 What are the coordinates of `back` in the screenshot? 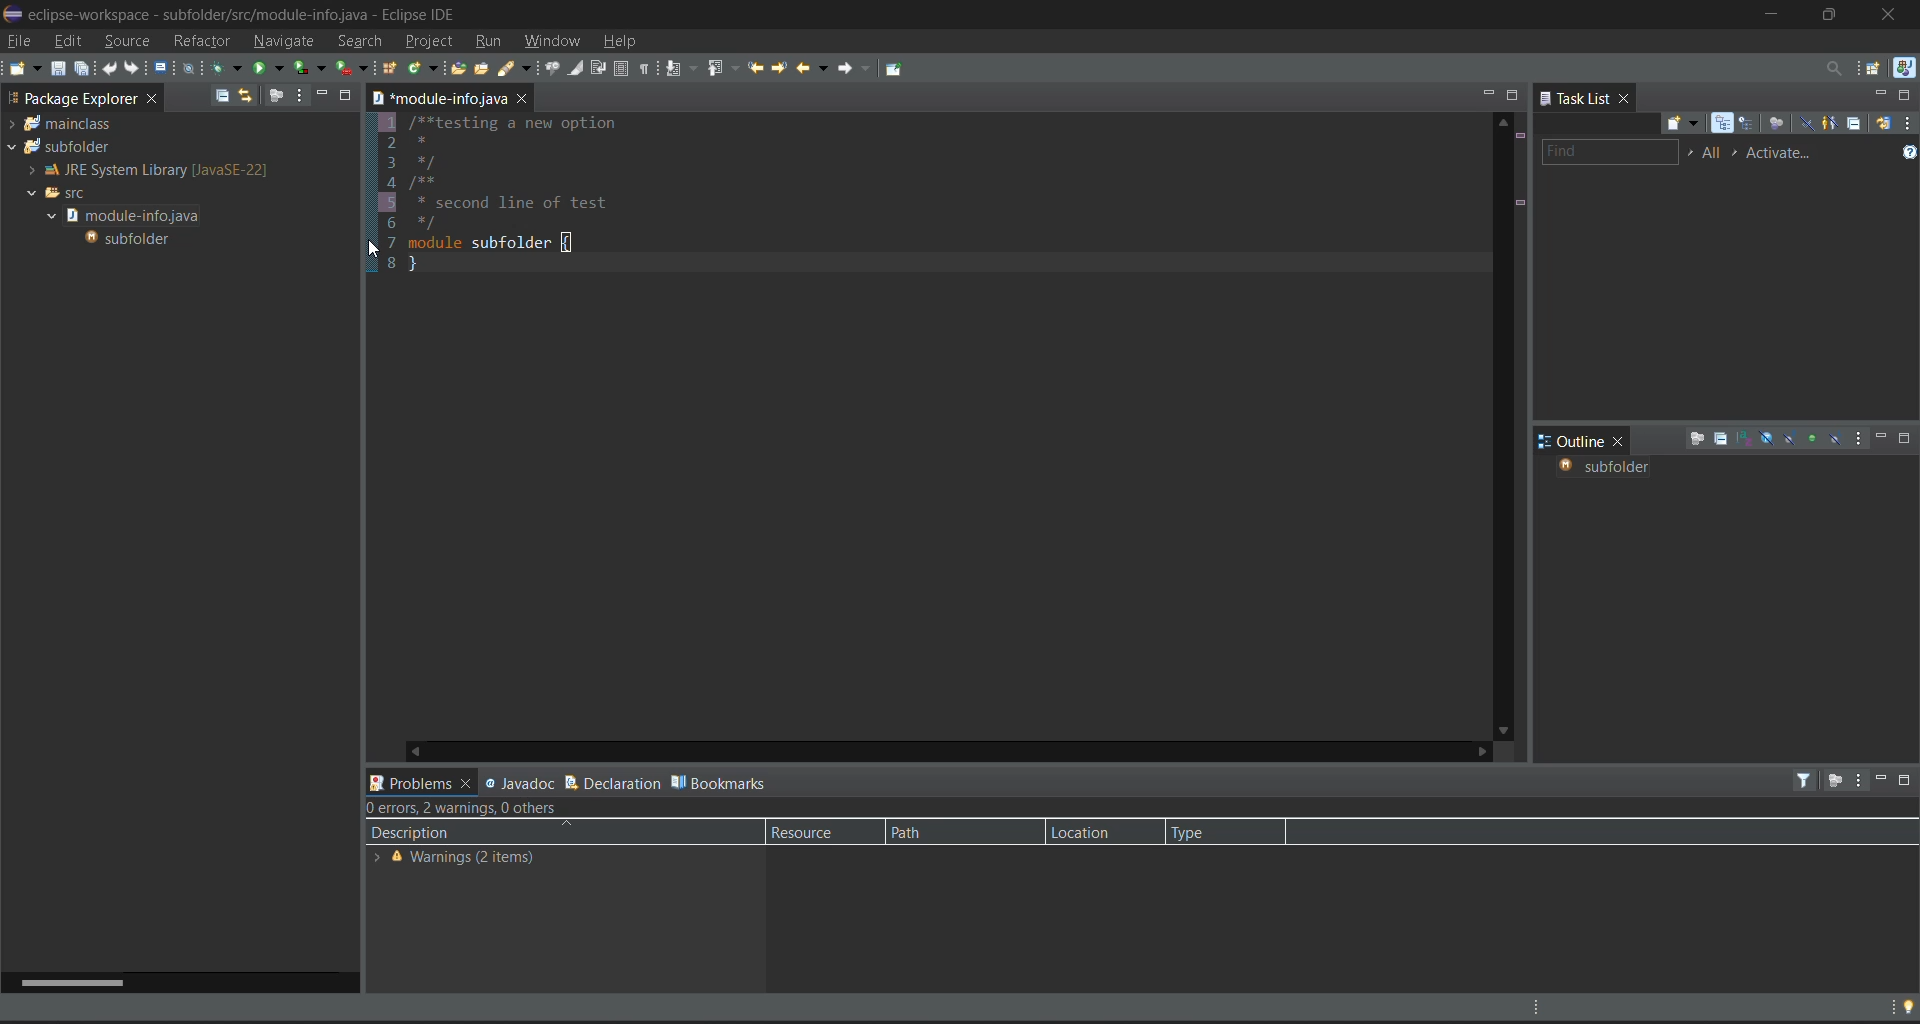 It's located at (808, 67).